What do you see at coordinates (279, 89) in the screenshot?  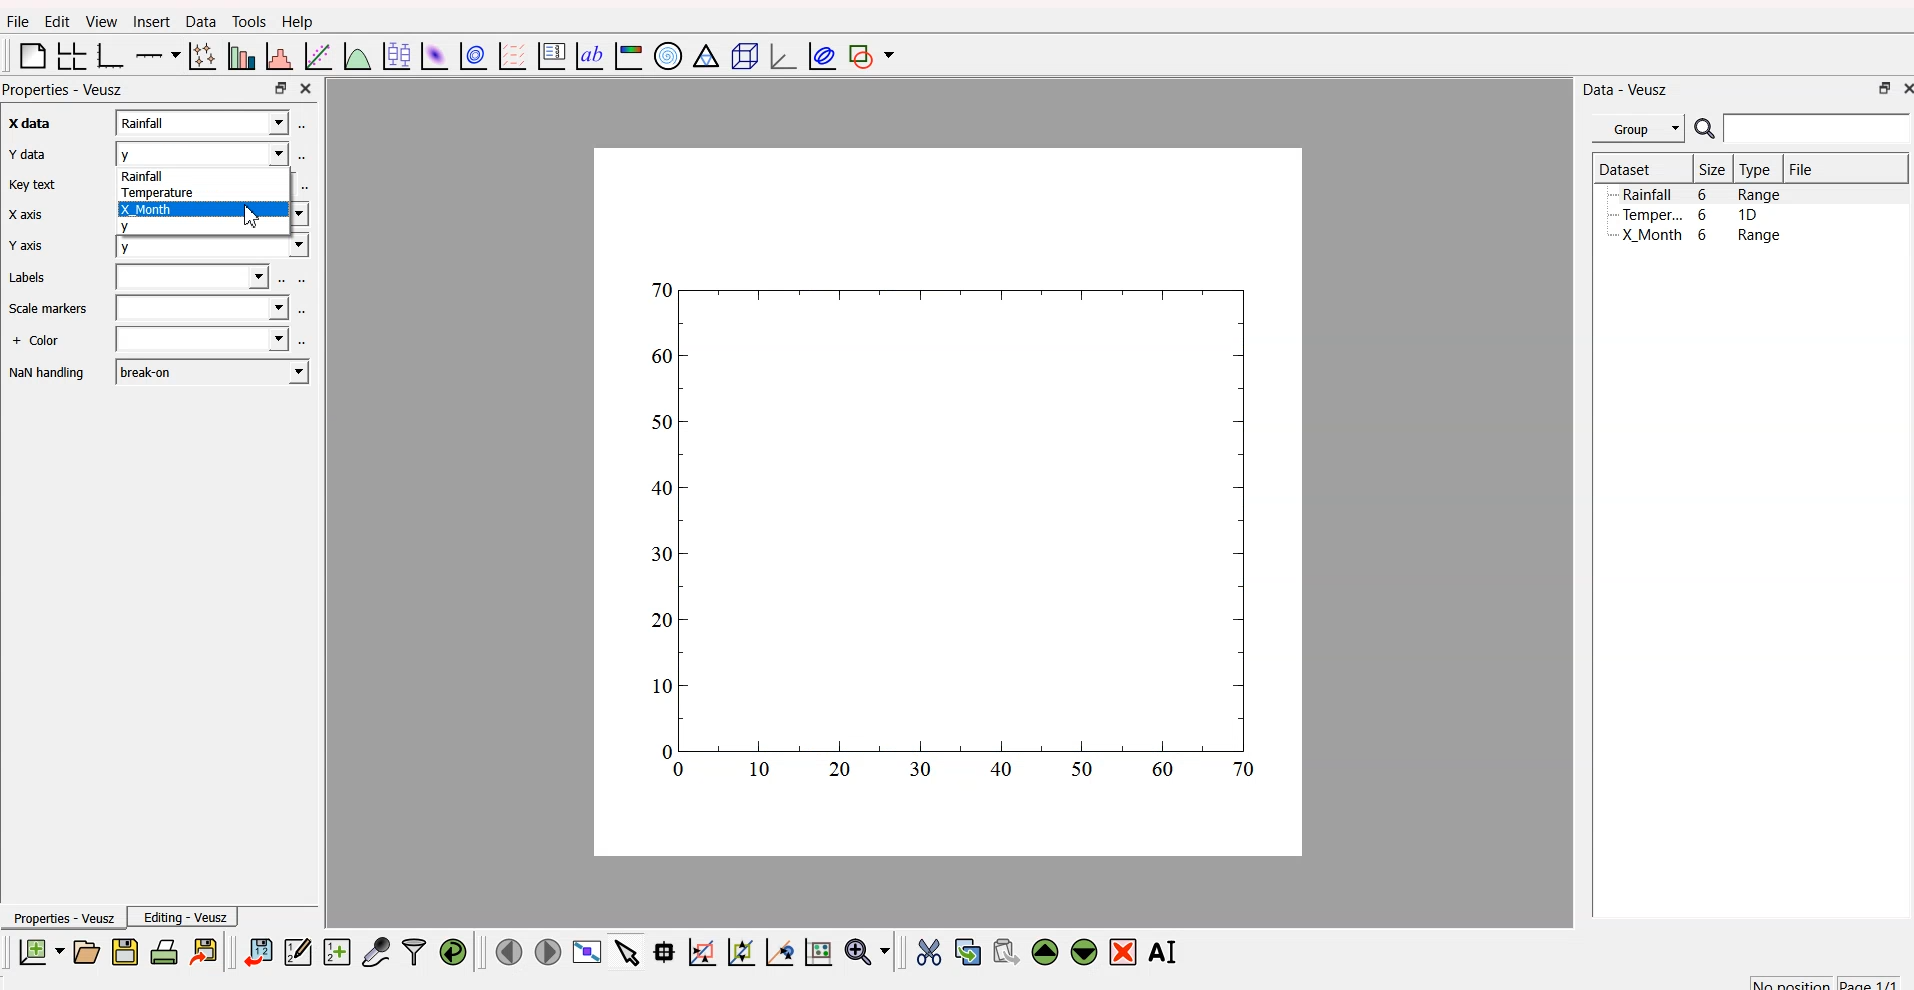 I see `maximize` at bounding box center [279, 89].